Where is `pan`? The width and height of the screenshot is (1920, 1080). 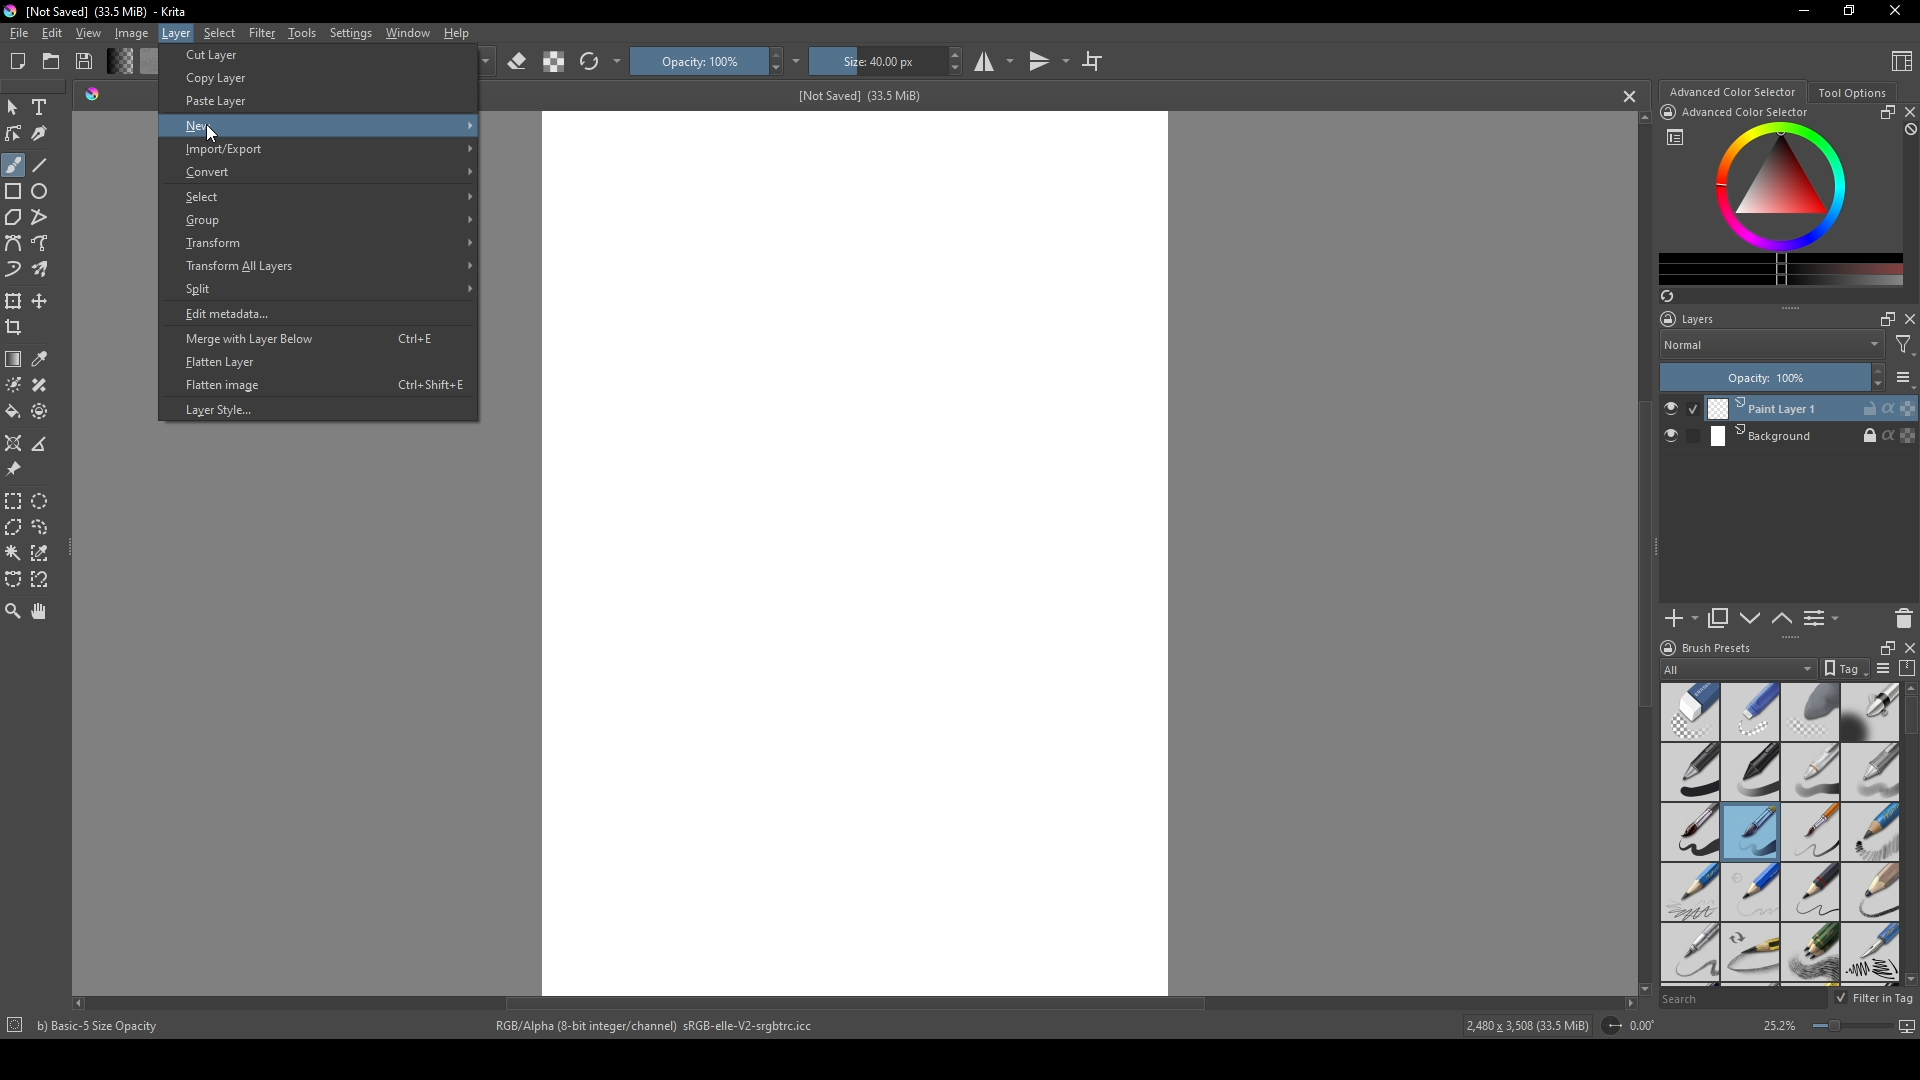
pan is located at coordinates (41, 611).